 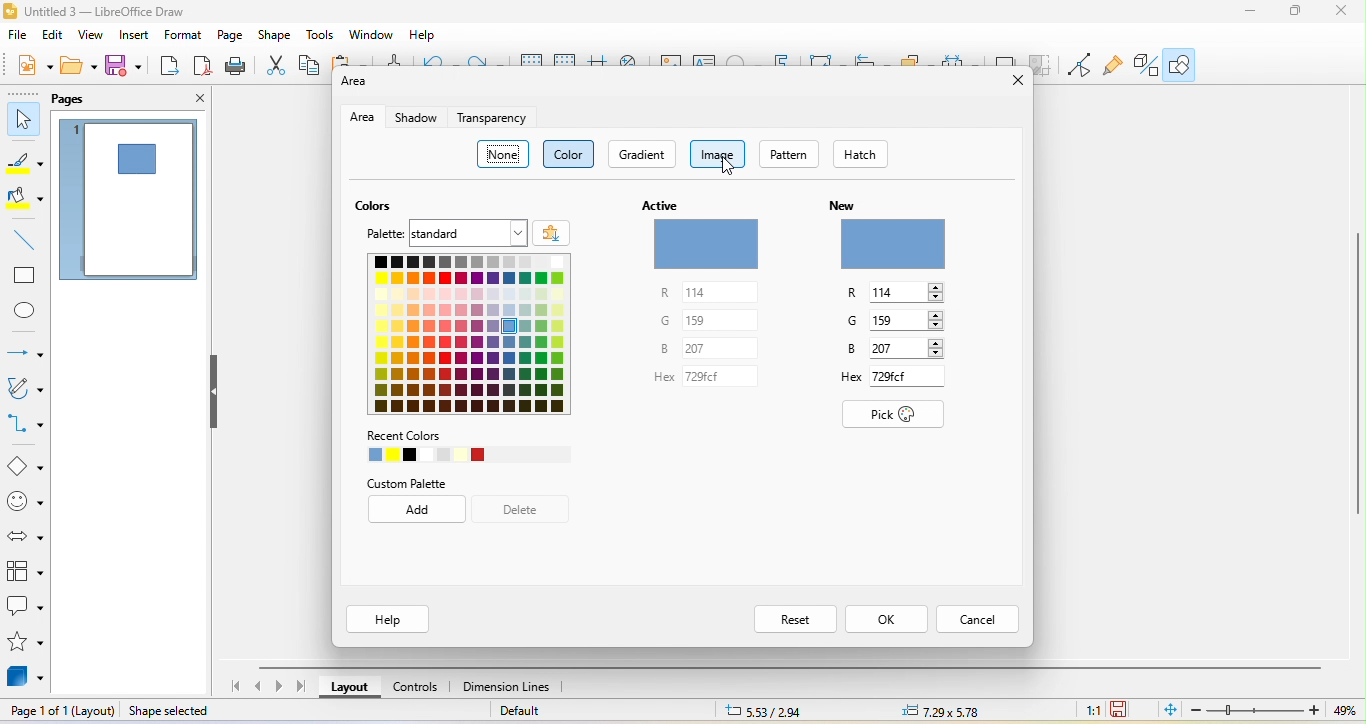 I want to click on area, so click(x=359, y=83).